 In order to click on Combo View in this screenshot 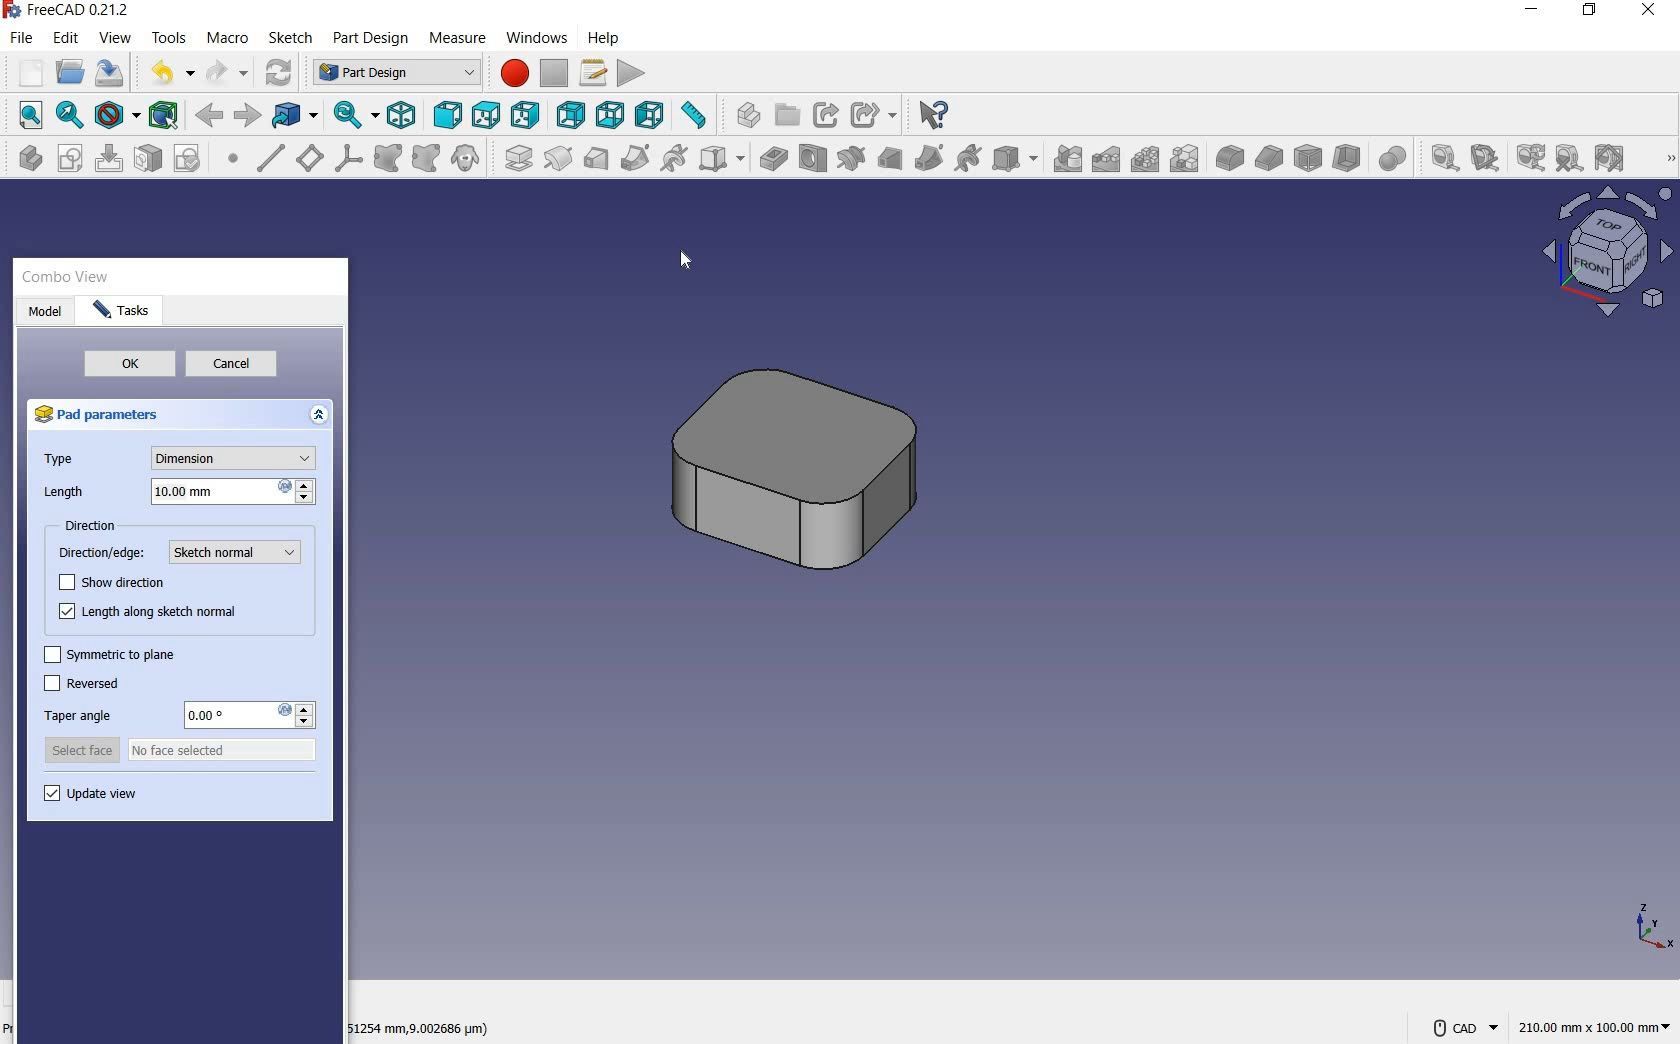, I will do `click(68, 278)`.